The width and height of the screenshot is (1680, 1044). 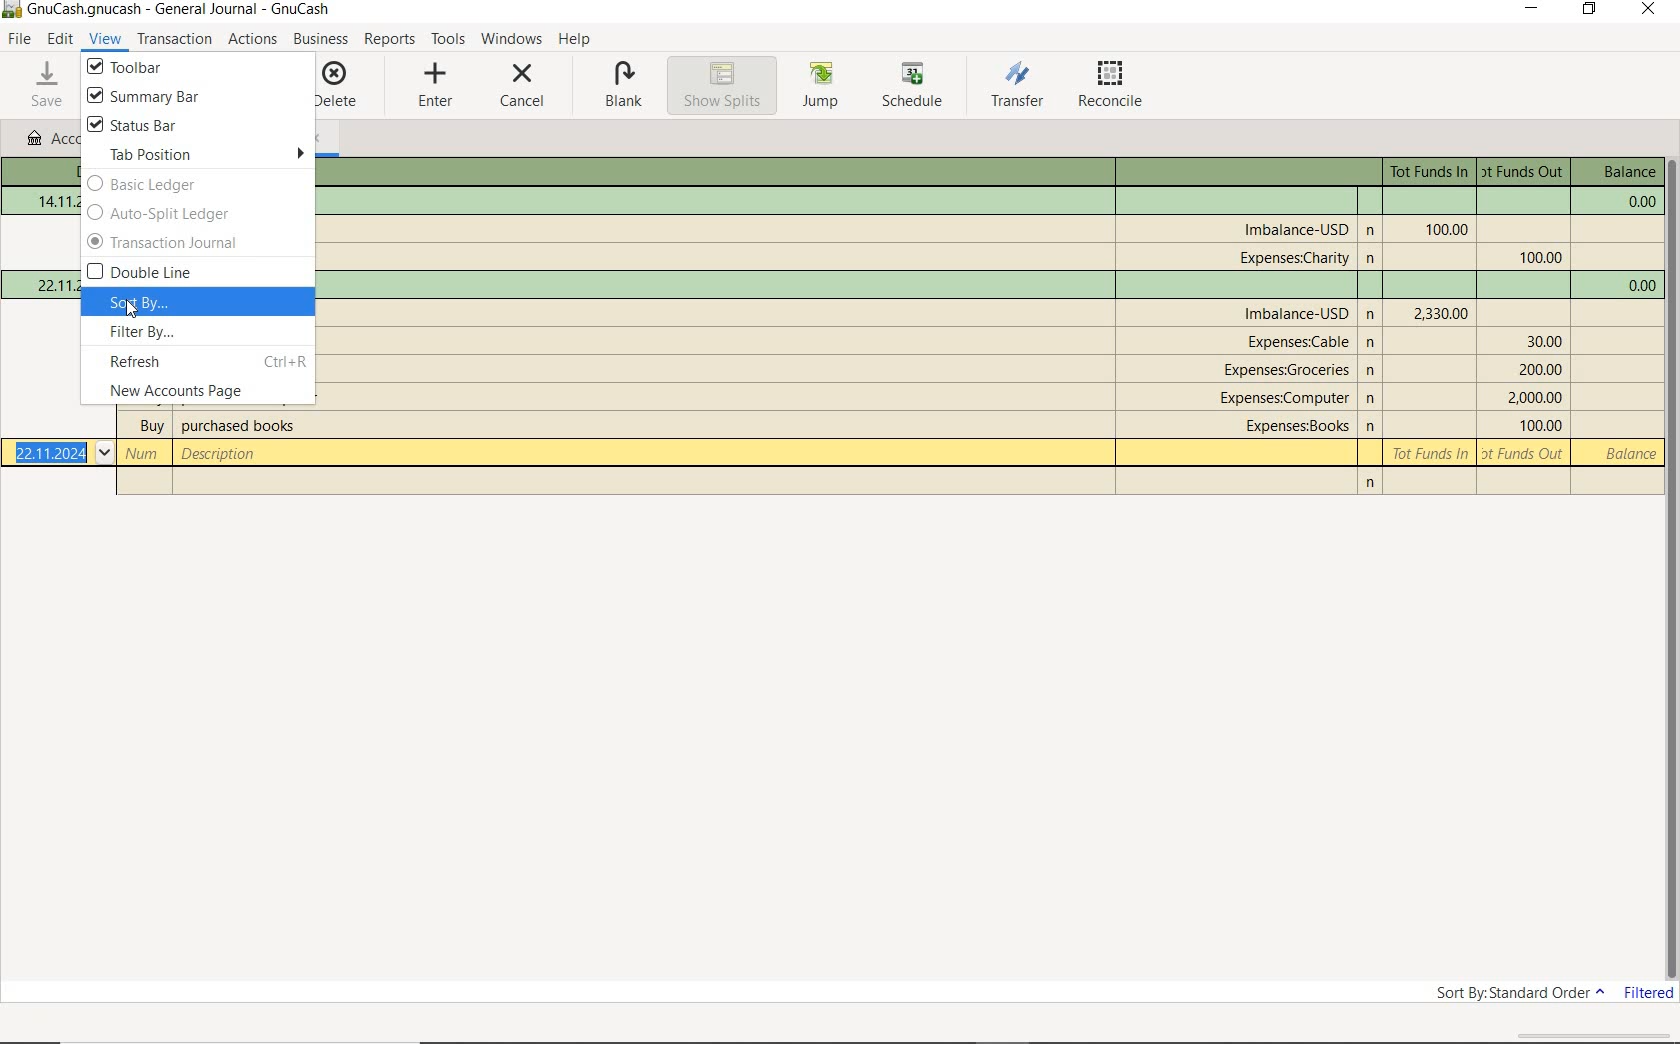 I want to click on balance, so click(x=1624, y=173).